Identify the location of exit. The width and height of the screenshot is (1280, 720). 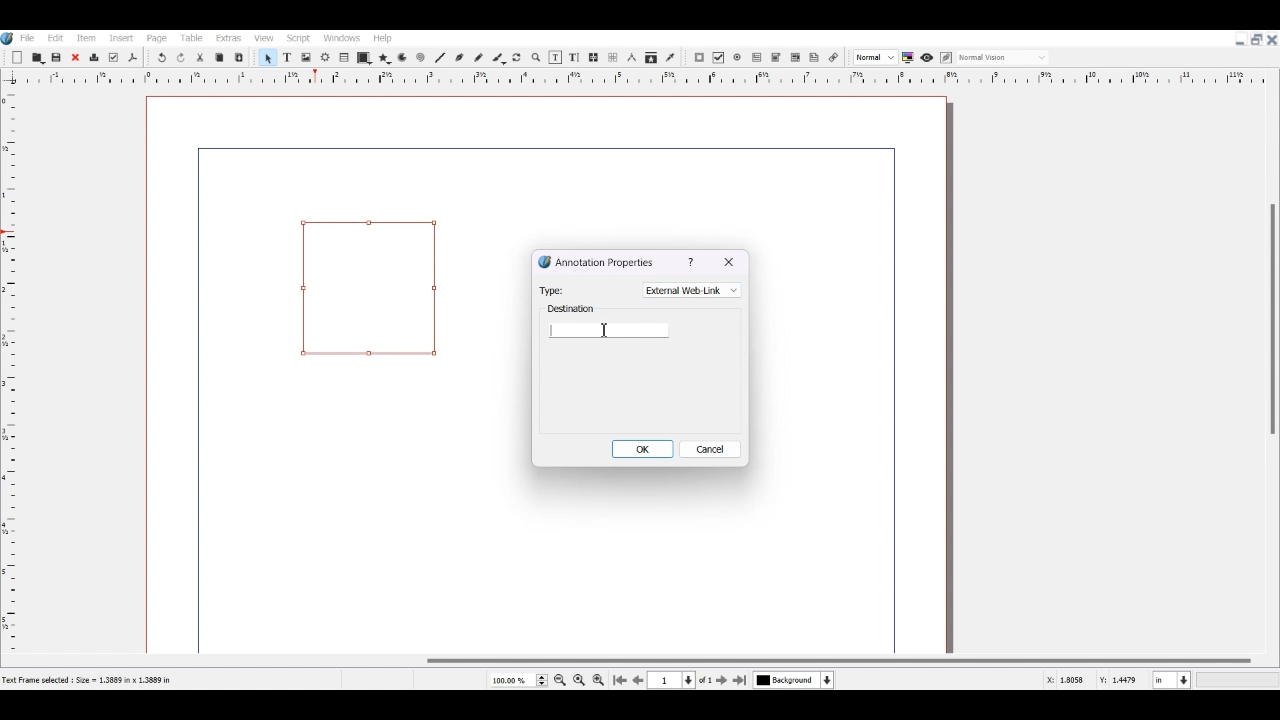
(730, 263).